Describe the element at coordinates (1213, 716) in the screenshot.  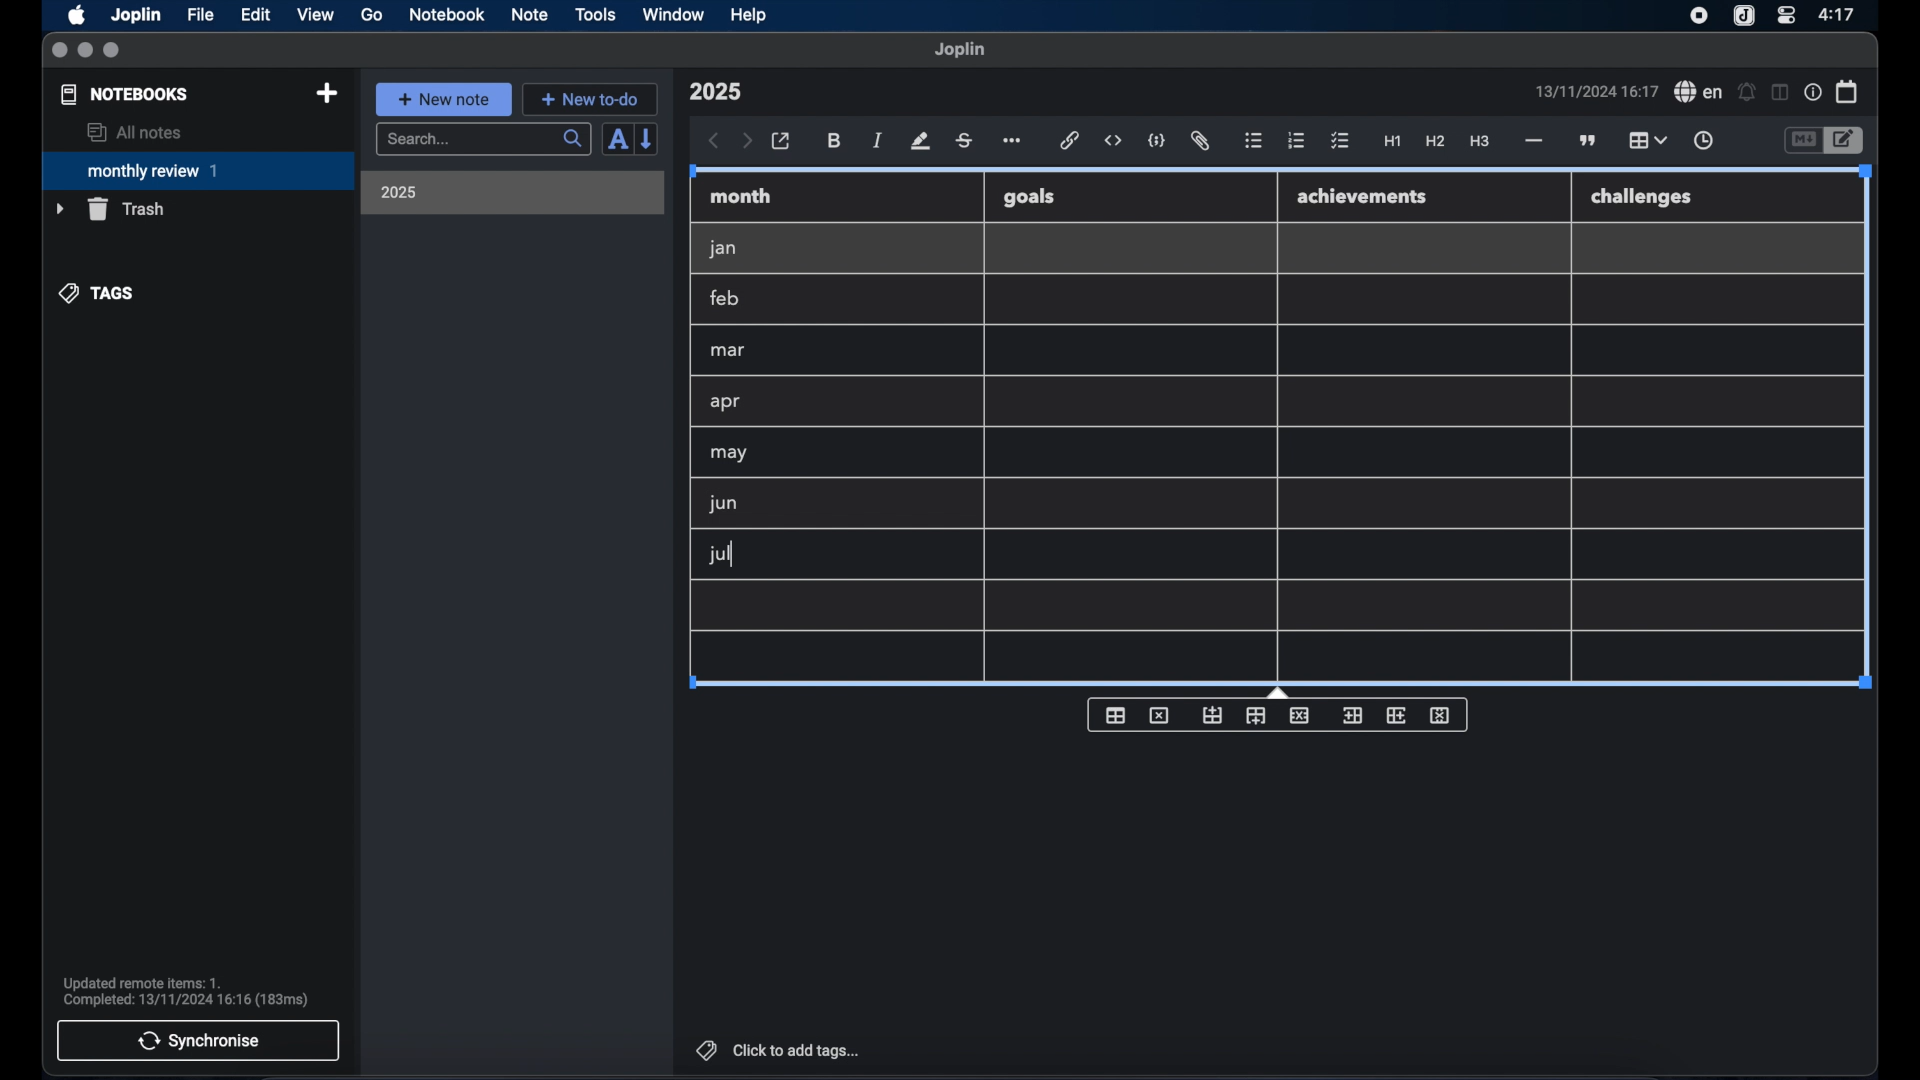
I see `insert row before` at that location.